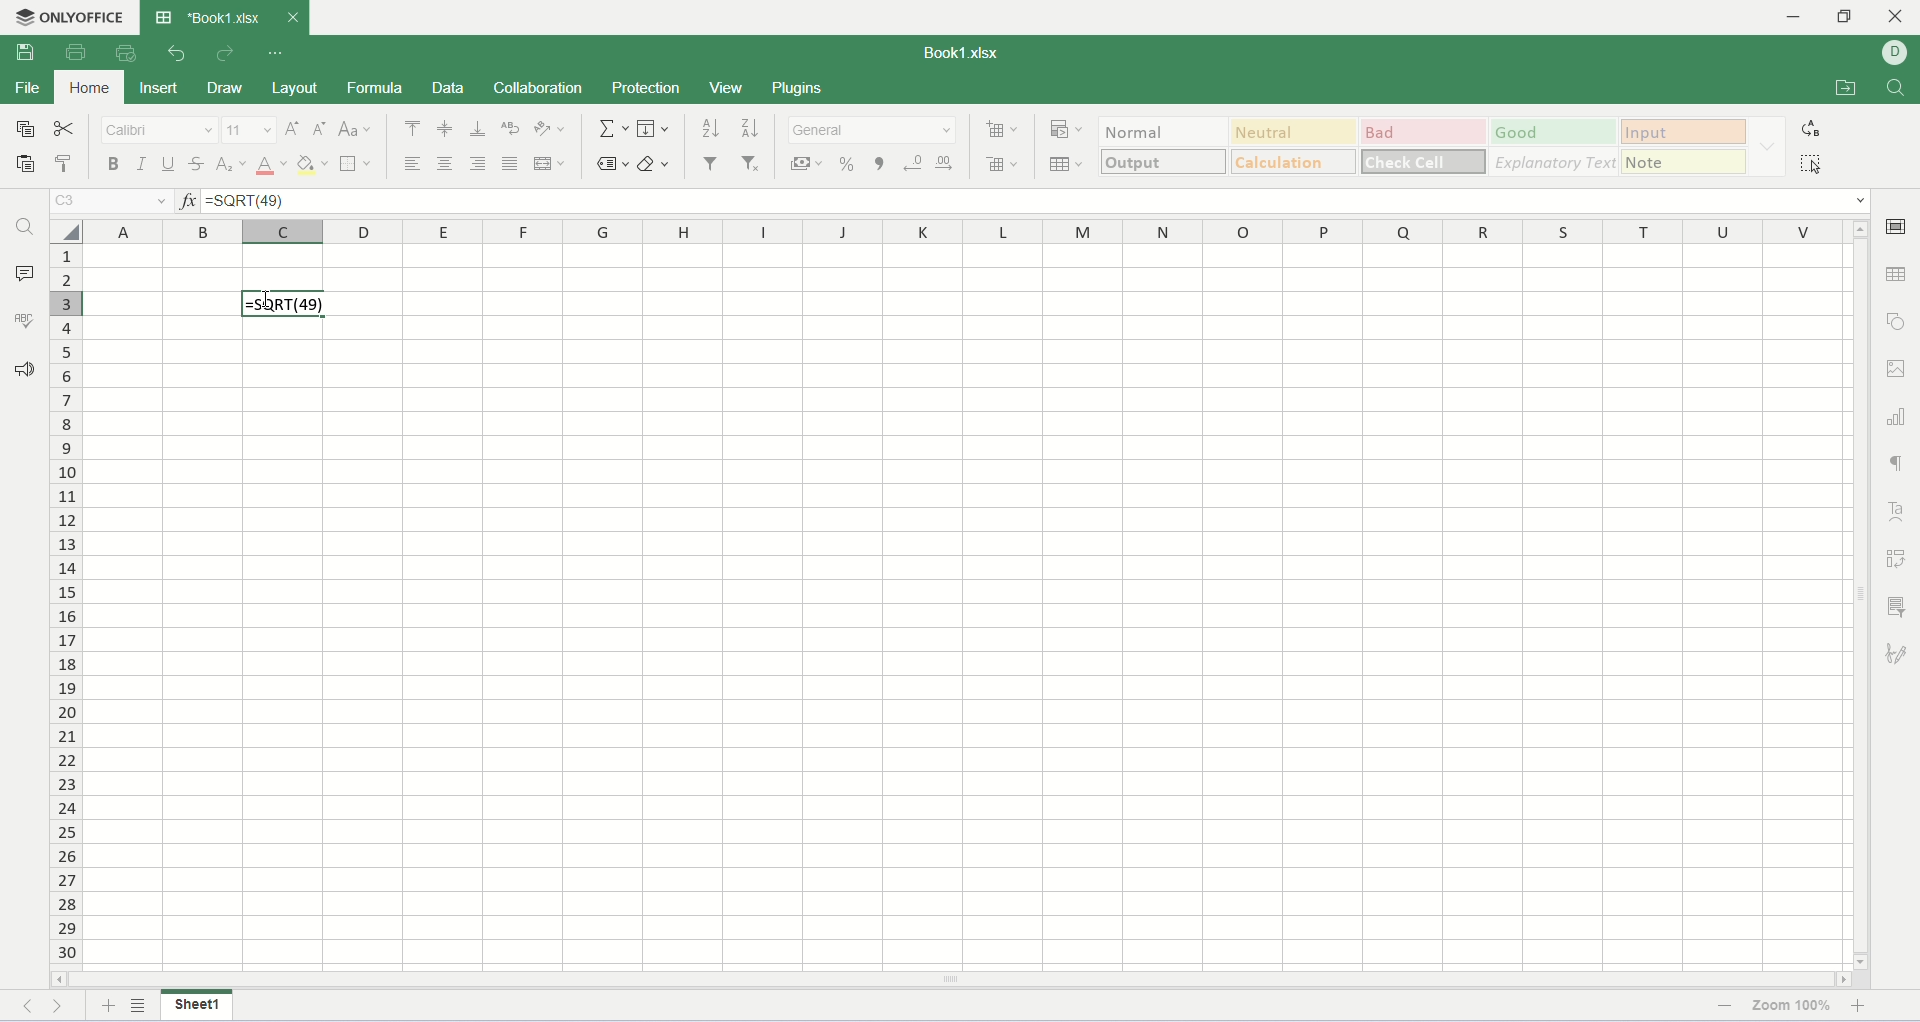 Image resolution: width=1920 pixels, height=1022 pixels. I want to click on pivot settings, so click(1897, 556).